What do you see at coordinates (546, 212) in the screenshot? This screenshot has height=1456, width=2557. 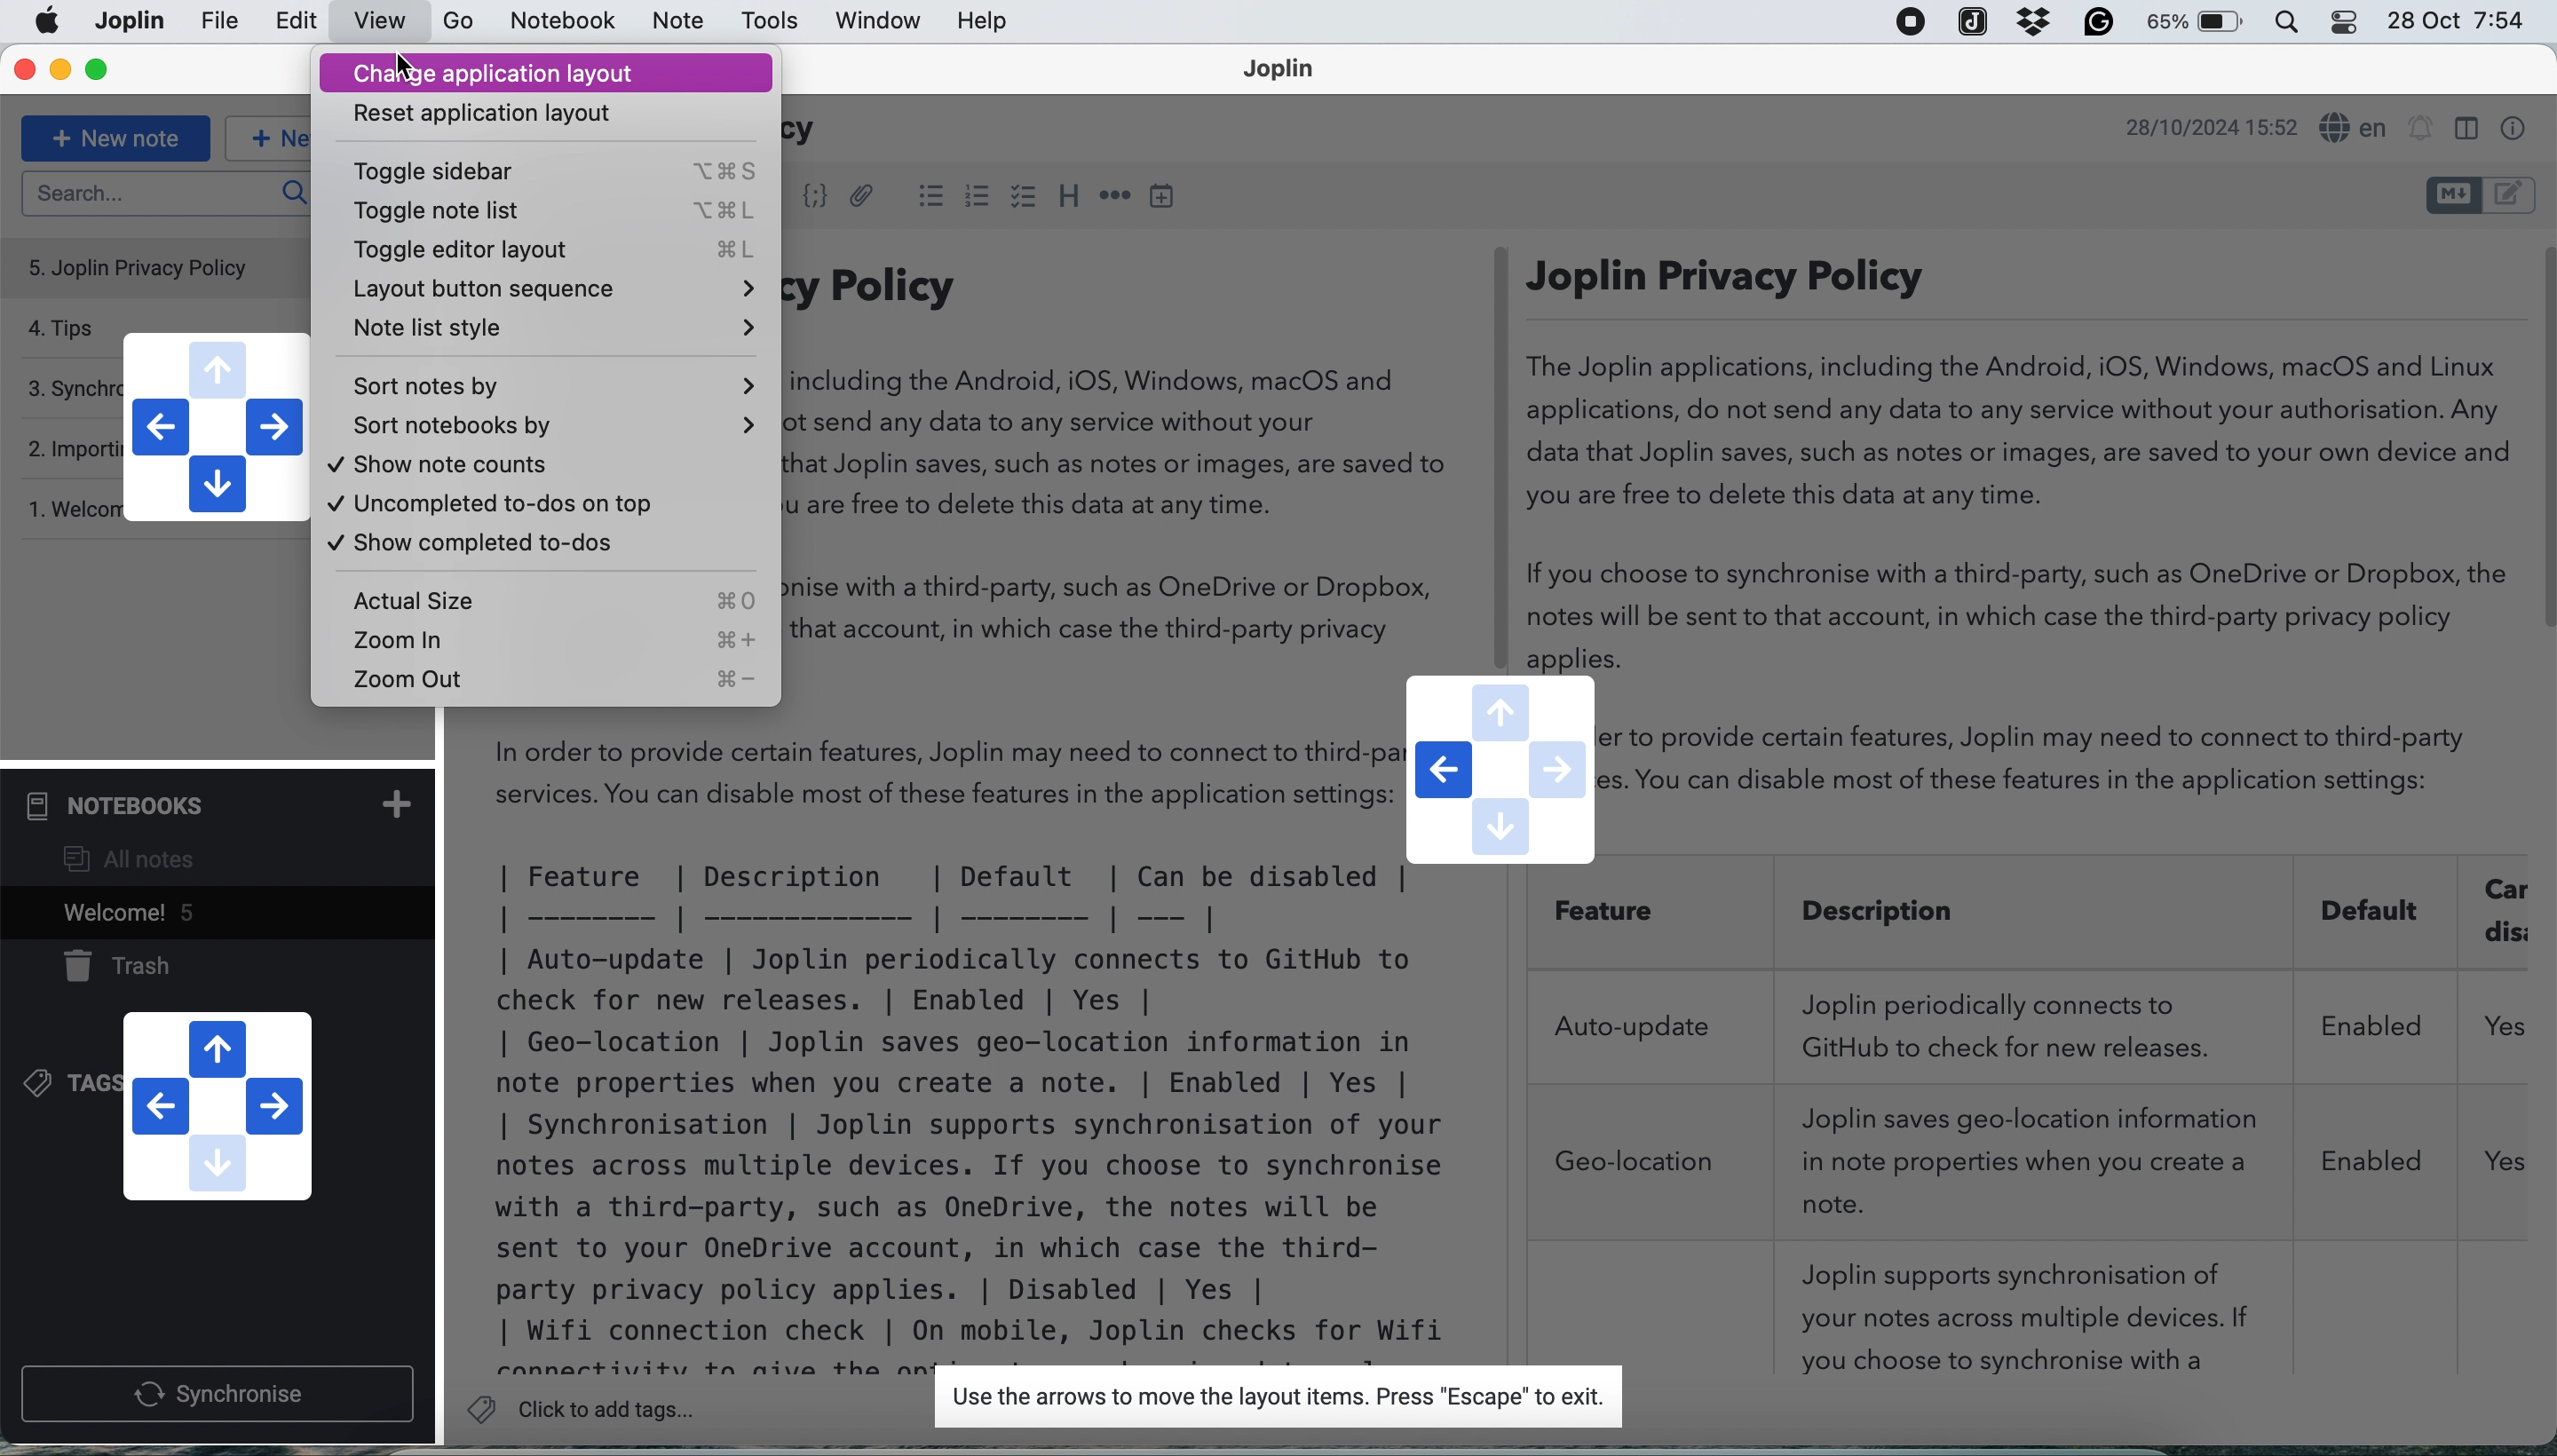 I see `Toggle note list` at bounding box center [546, 212].